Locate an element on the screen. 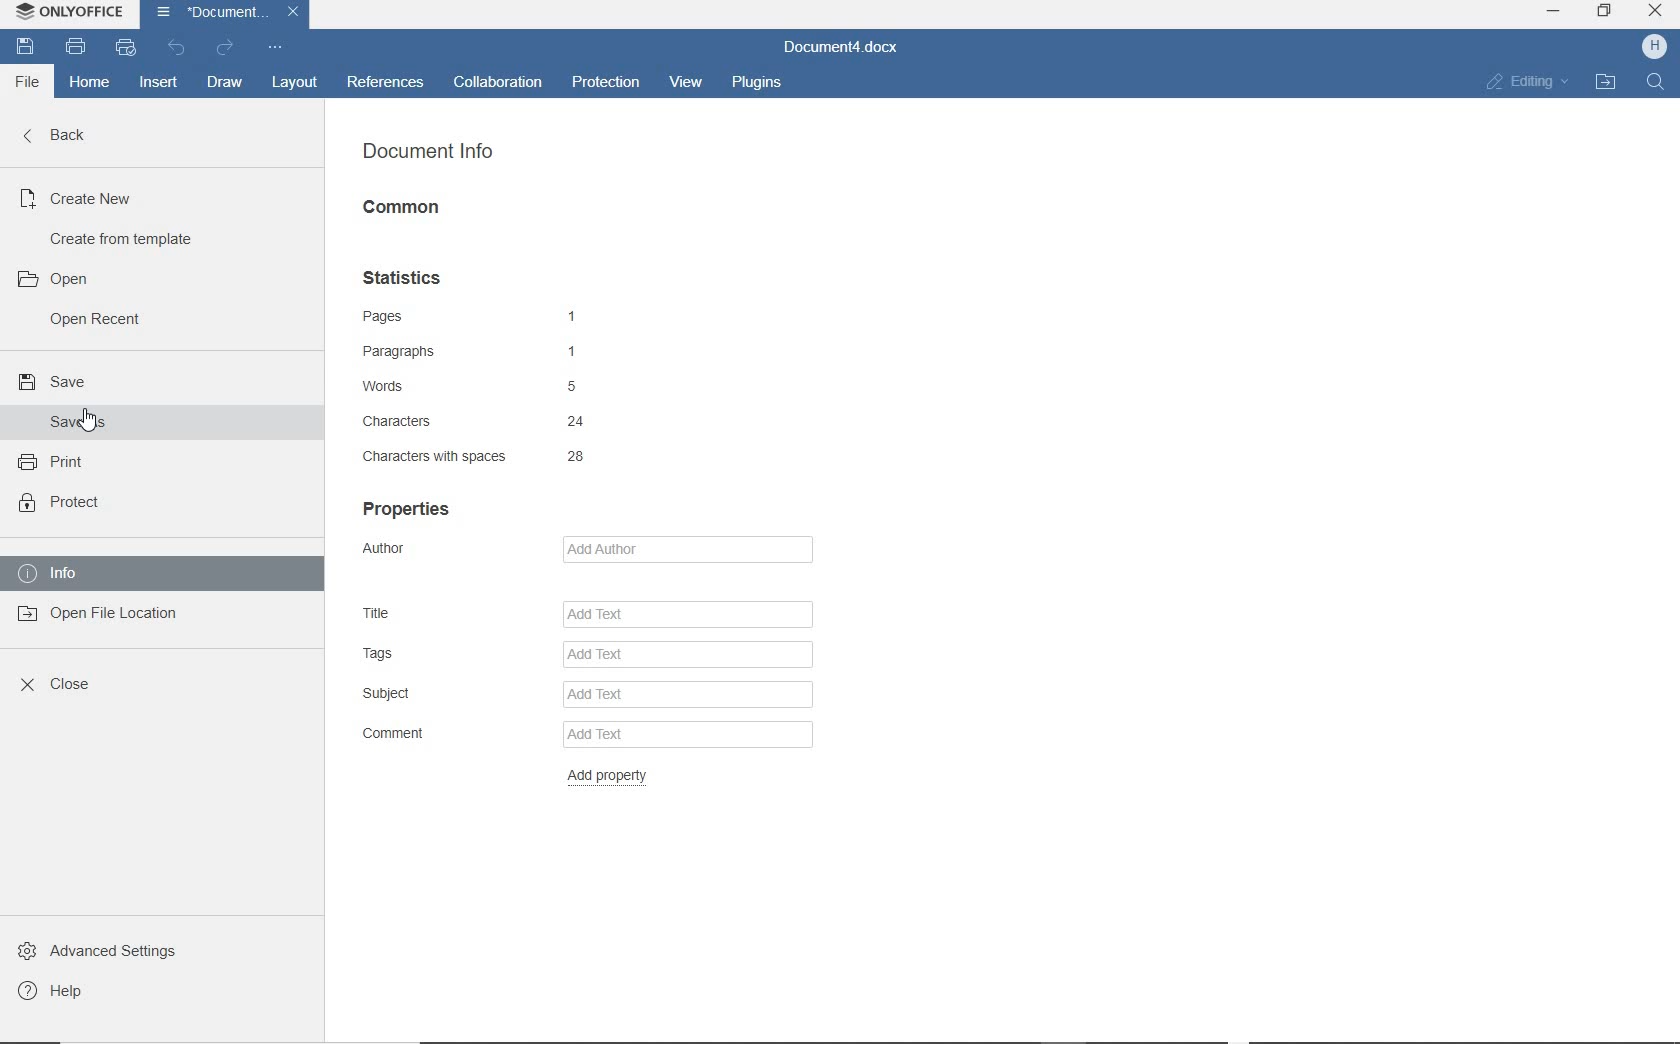 The image size is (1680, 1044). print file is located at coordinates (75, 50).